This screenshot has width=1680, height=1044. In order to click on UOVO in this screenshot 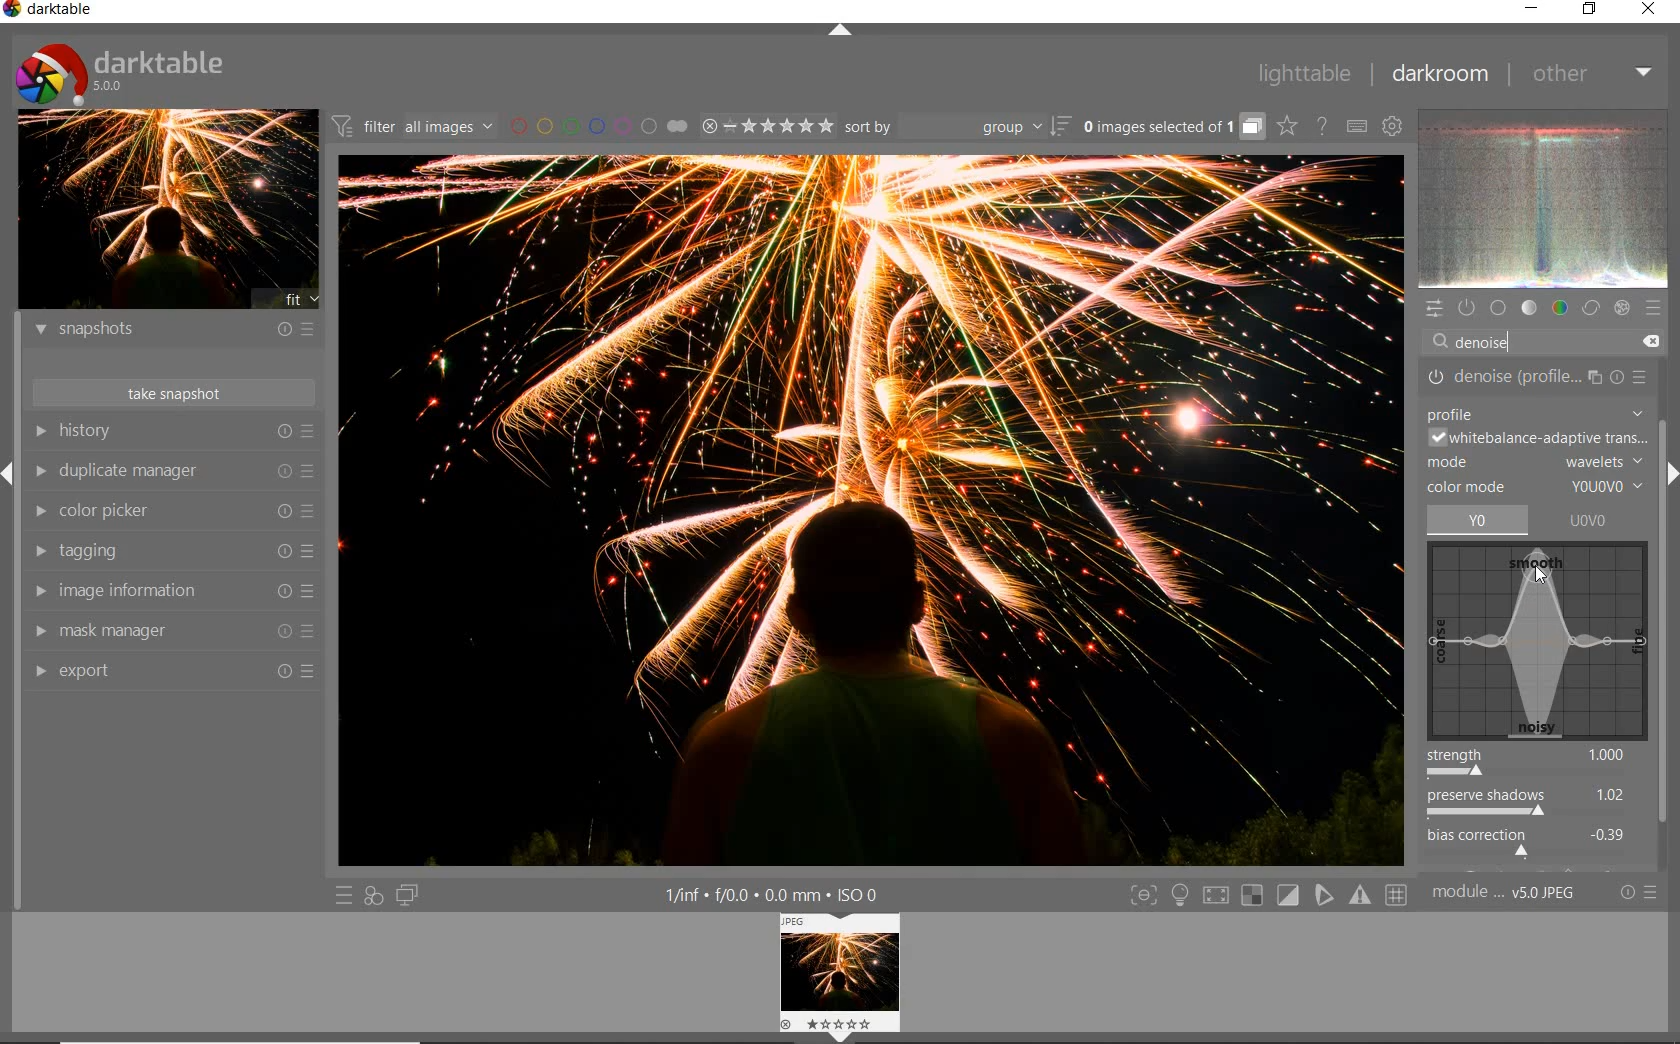, I will do `click(1598, 521)`.